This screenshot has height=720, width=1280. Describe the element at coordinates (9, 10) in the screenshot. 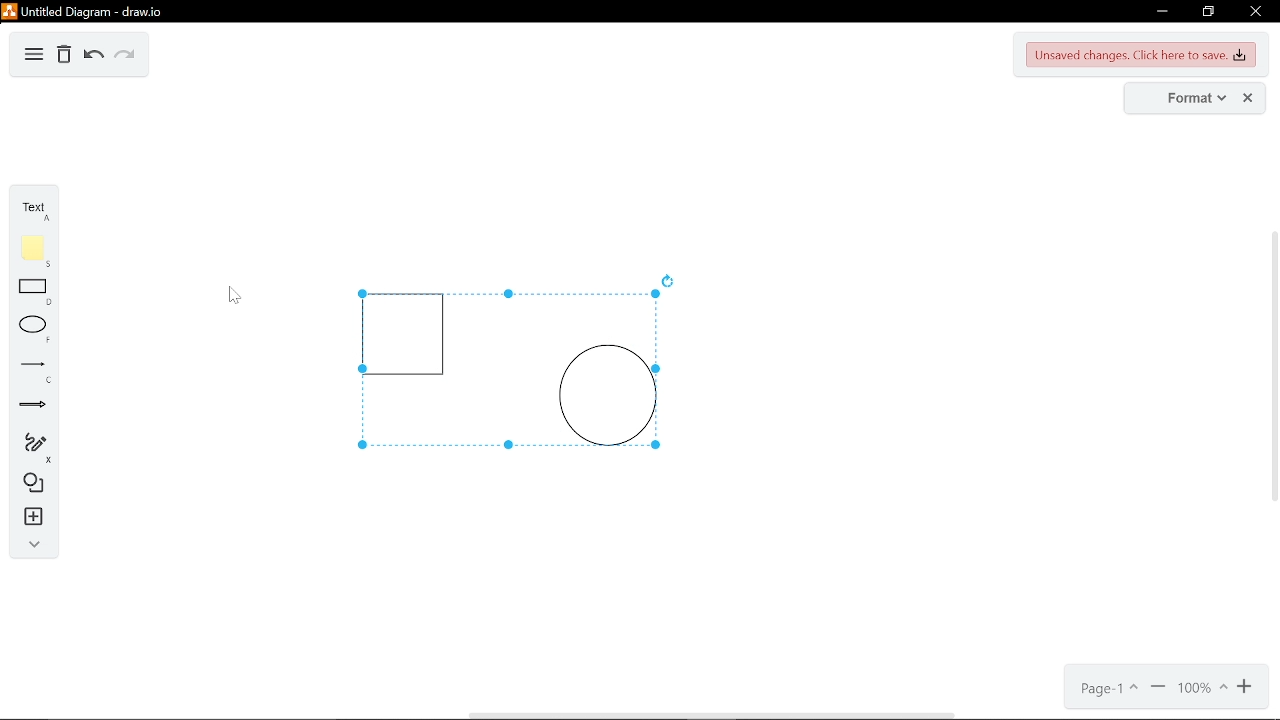

I see `logo` at that location.